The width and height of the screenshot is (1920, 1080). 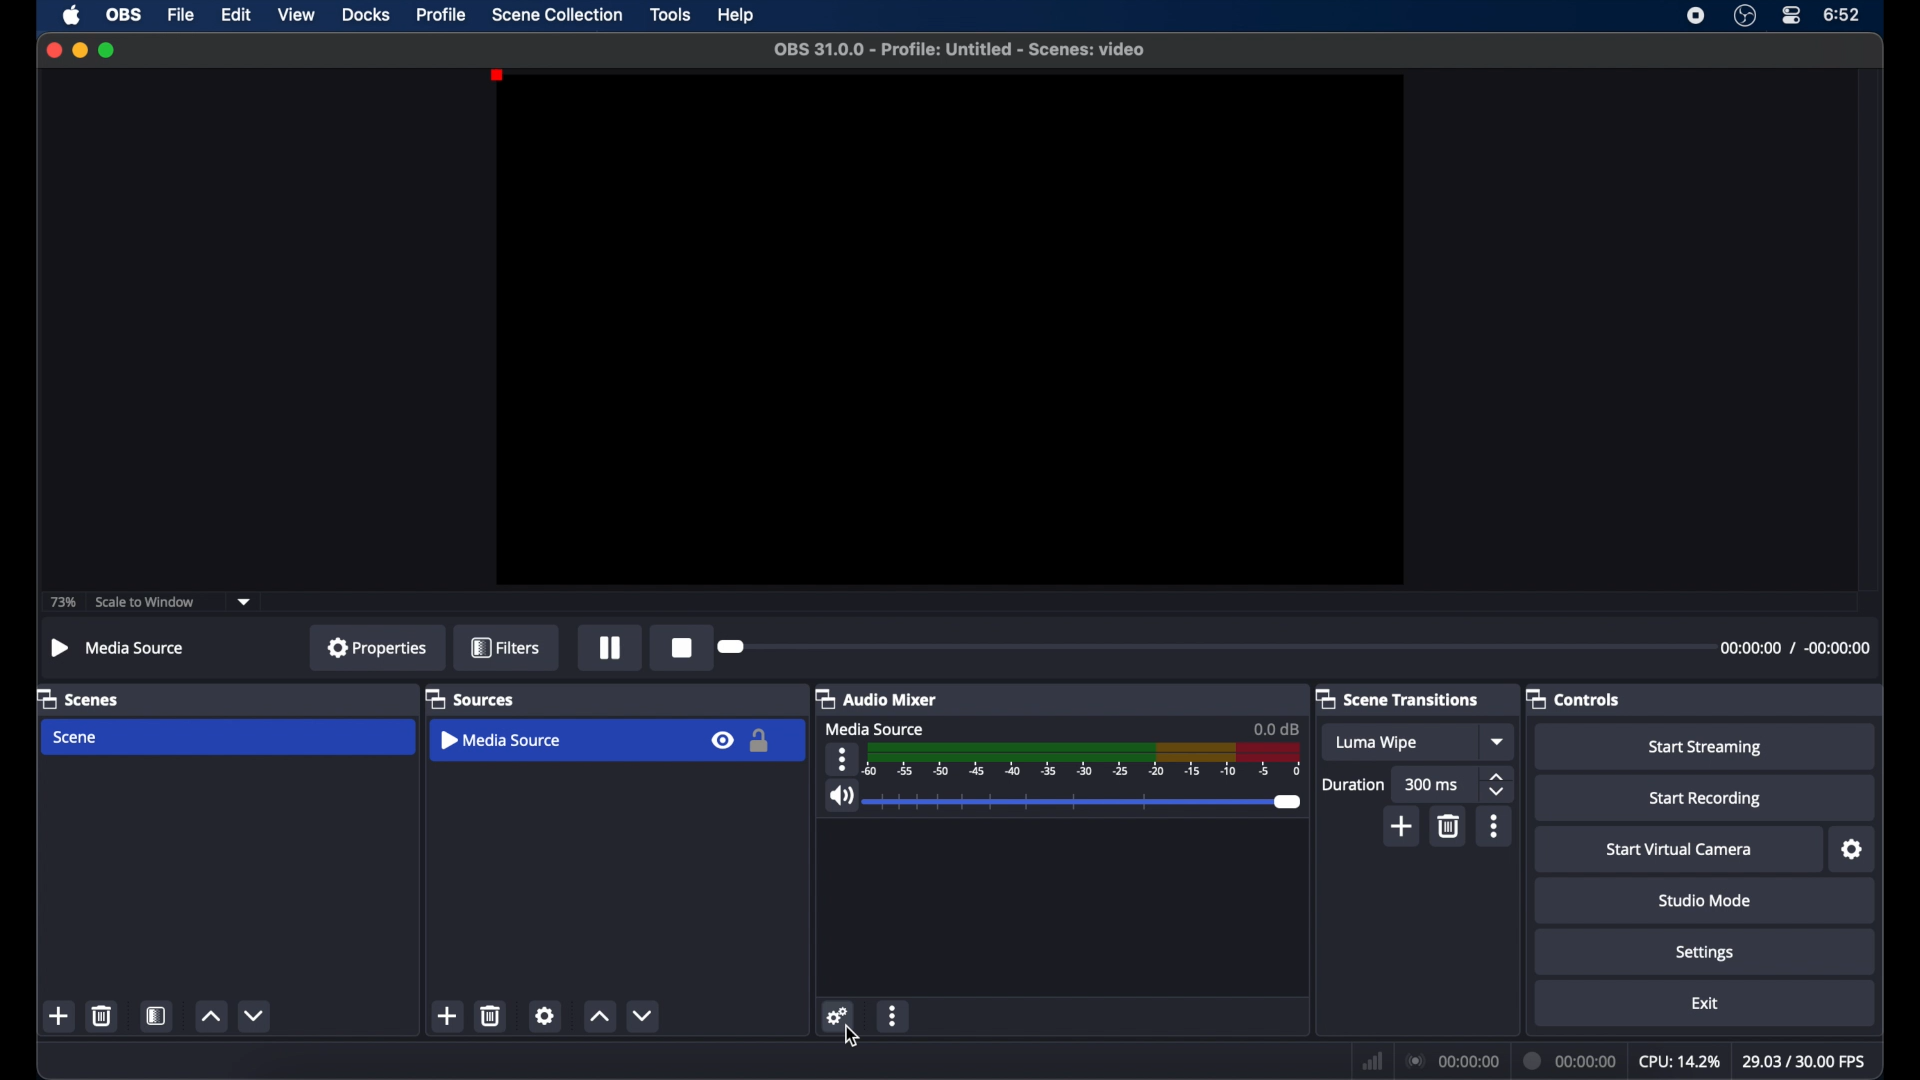 What do you see at coordinates (547, 1015) in the screenshot?
I see `settings` at bounding box center [547, 1015].